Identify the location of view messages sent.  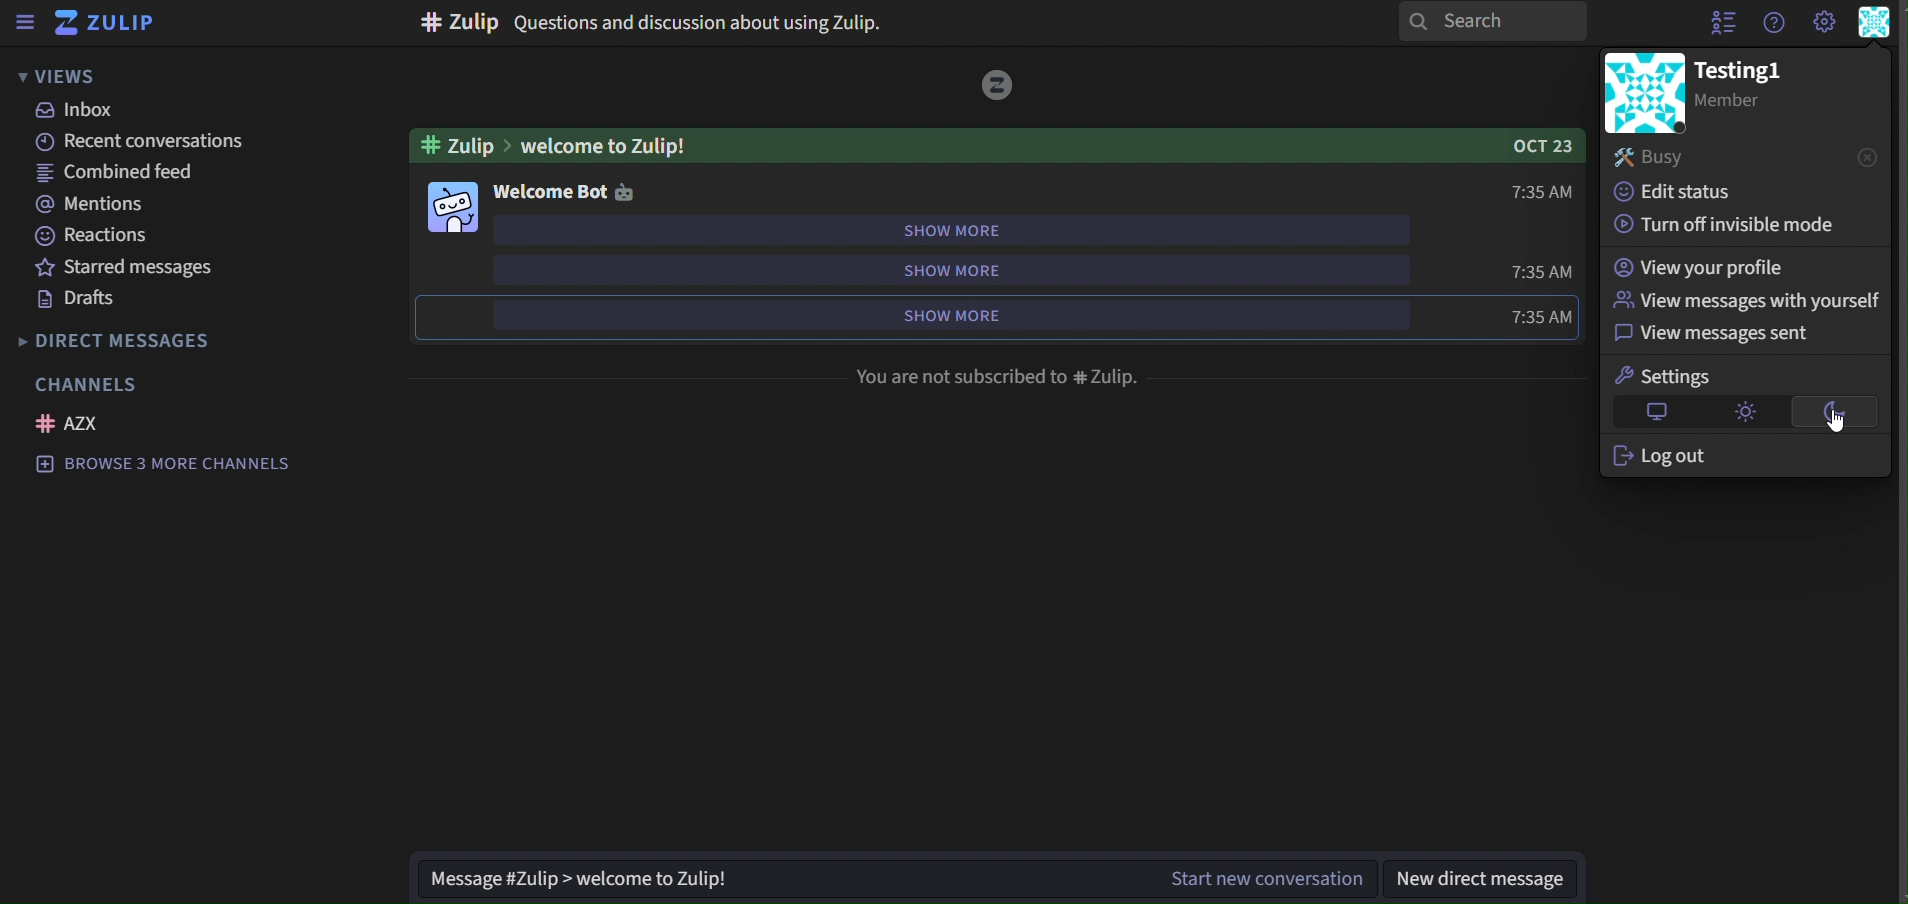
(1723, 333).